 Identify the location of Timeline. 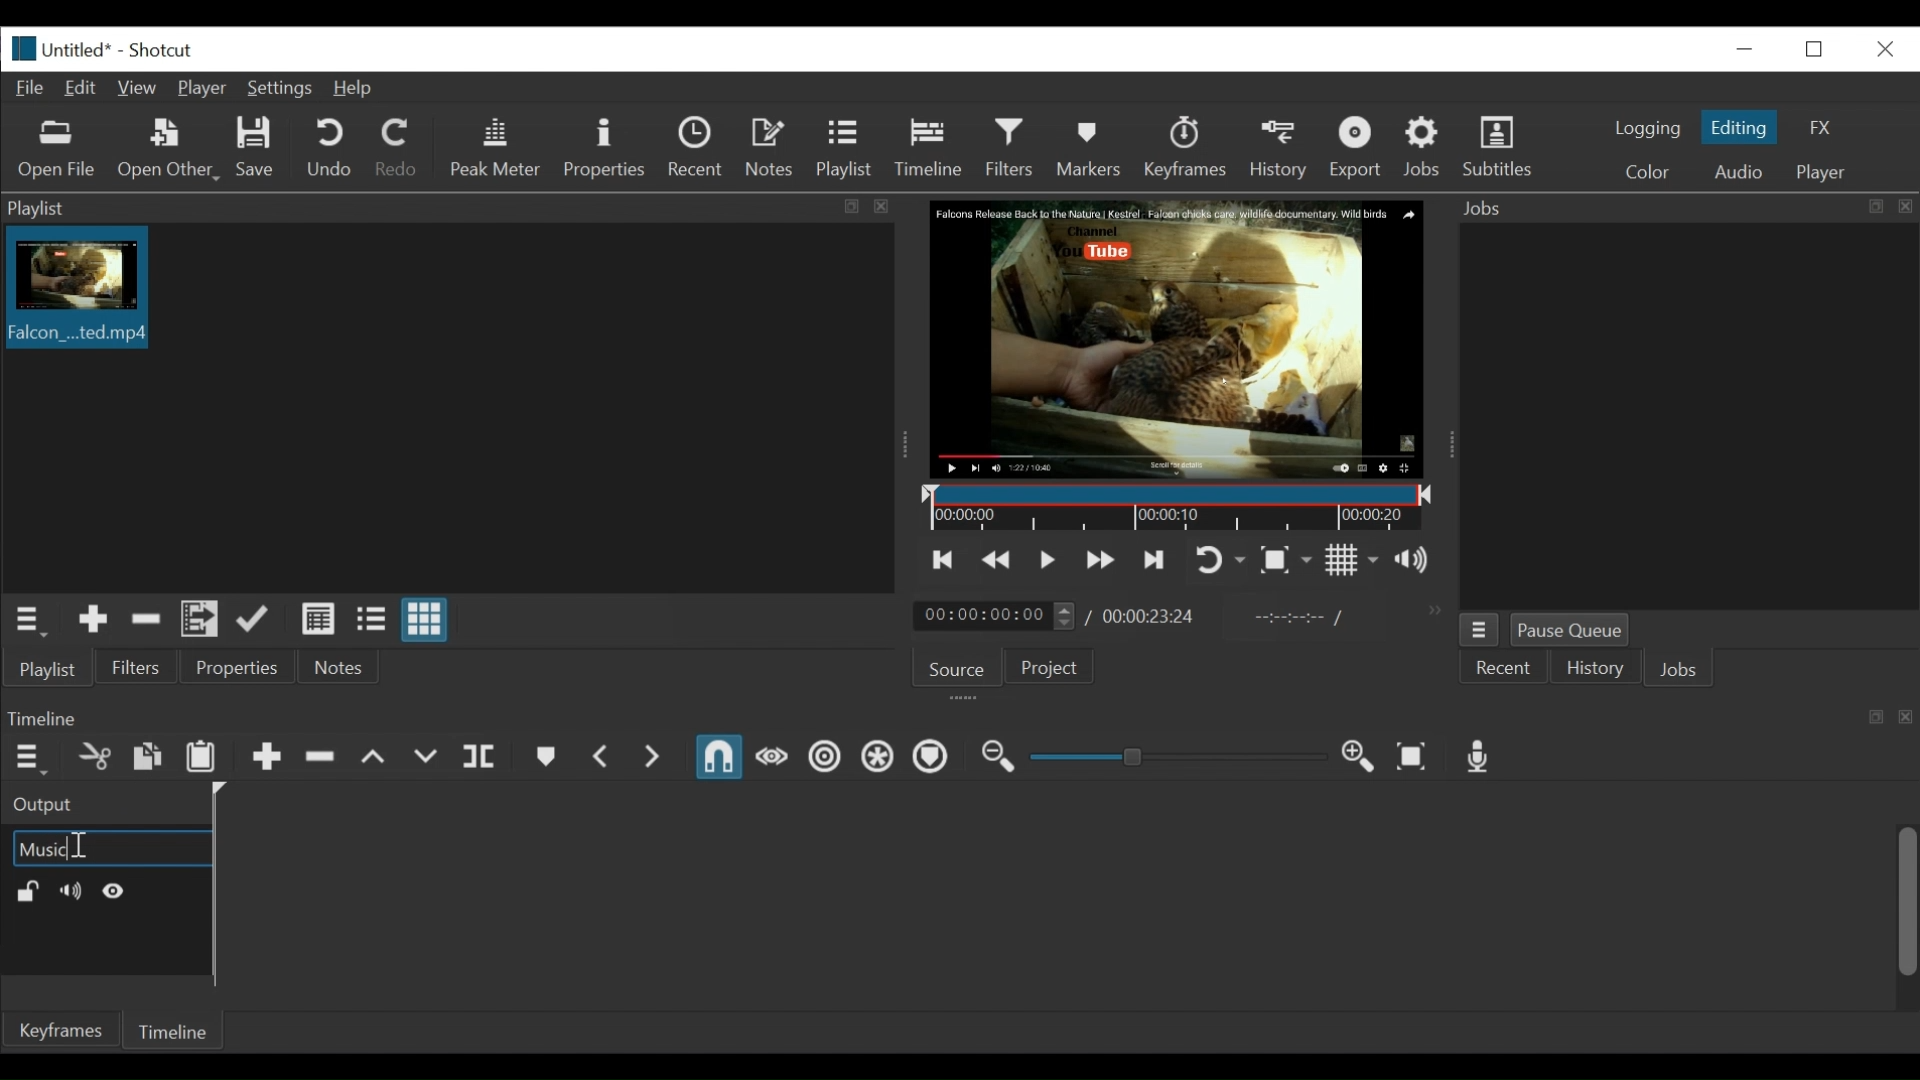
(167, 1032).